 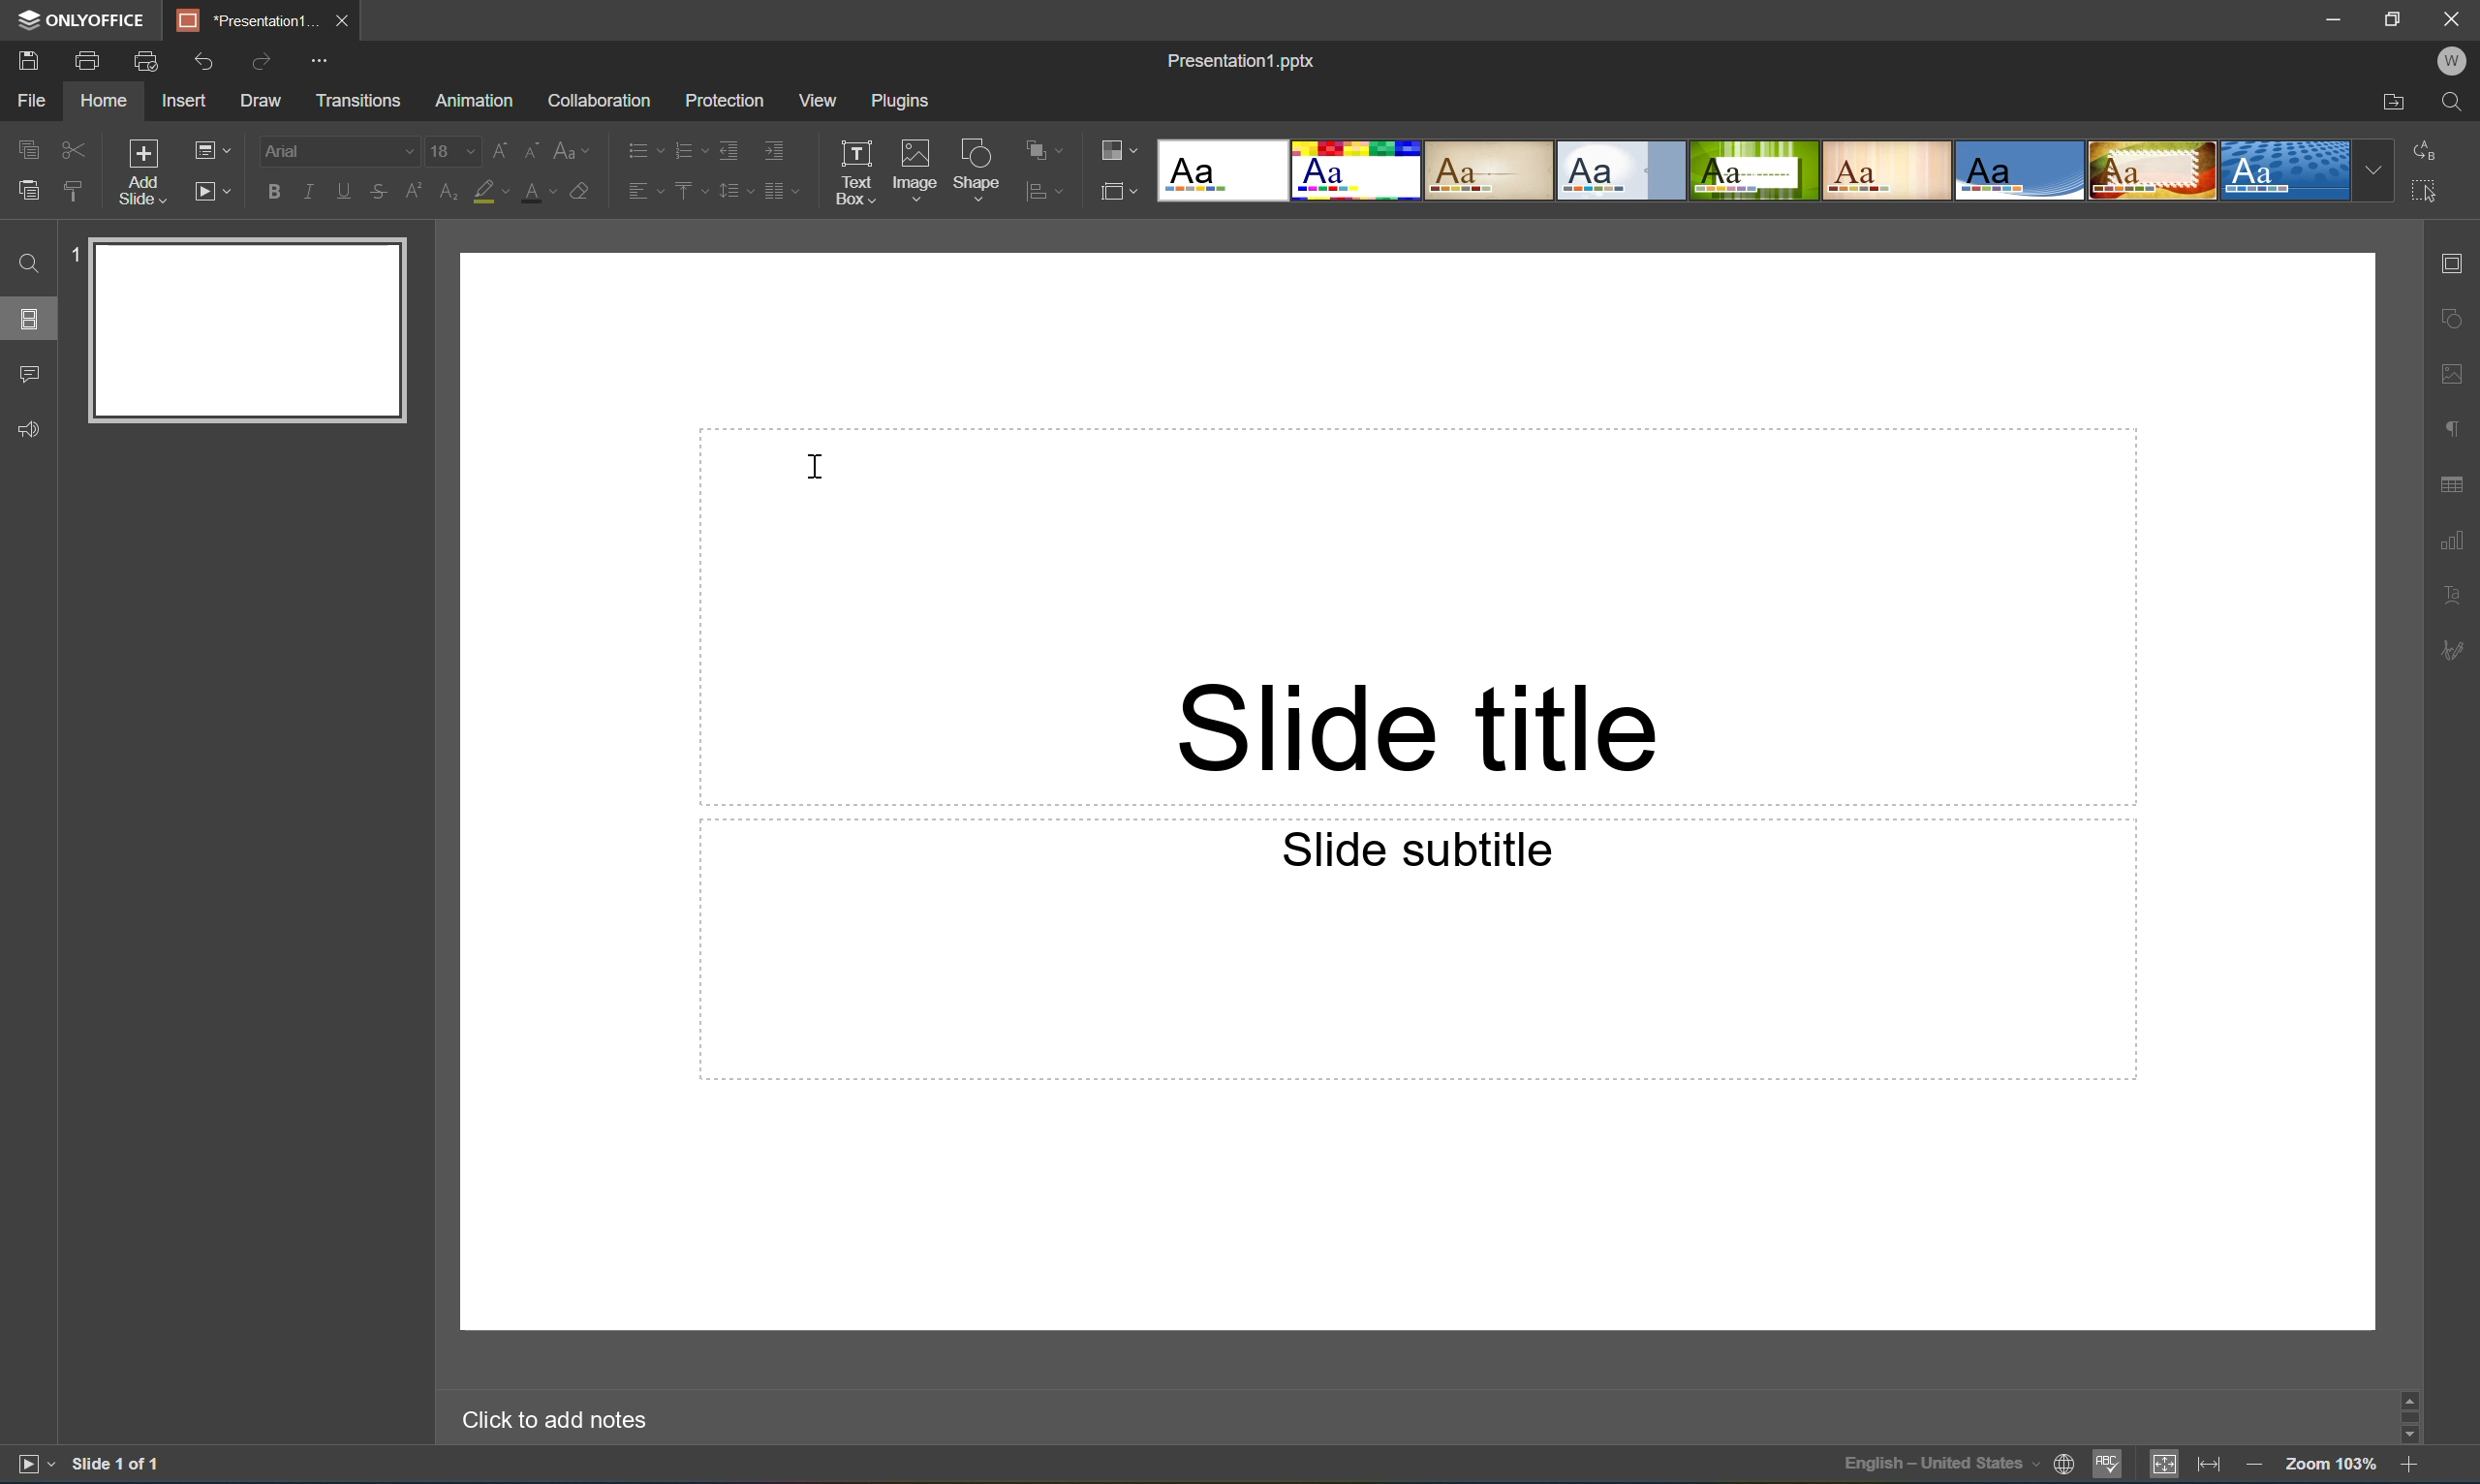 What do you see at coordinates (489, 188) in the screenshot?
I see `Highlight color` at bounding box center [489, 188].